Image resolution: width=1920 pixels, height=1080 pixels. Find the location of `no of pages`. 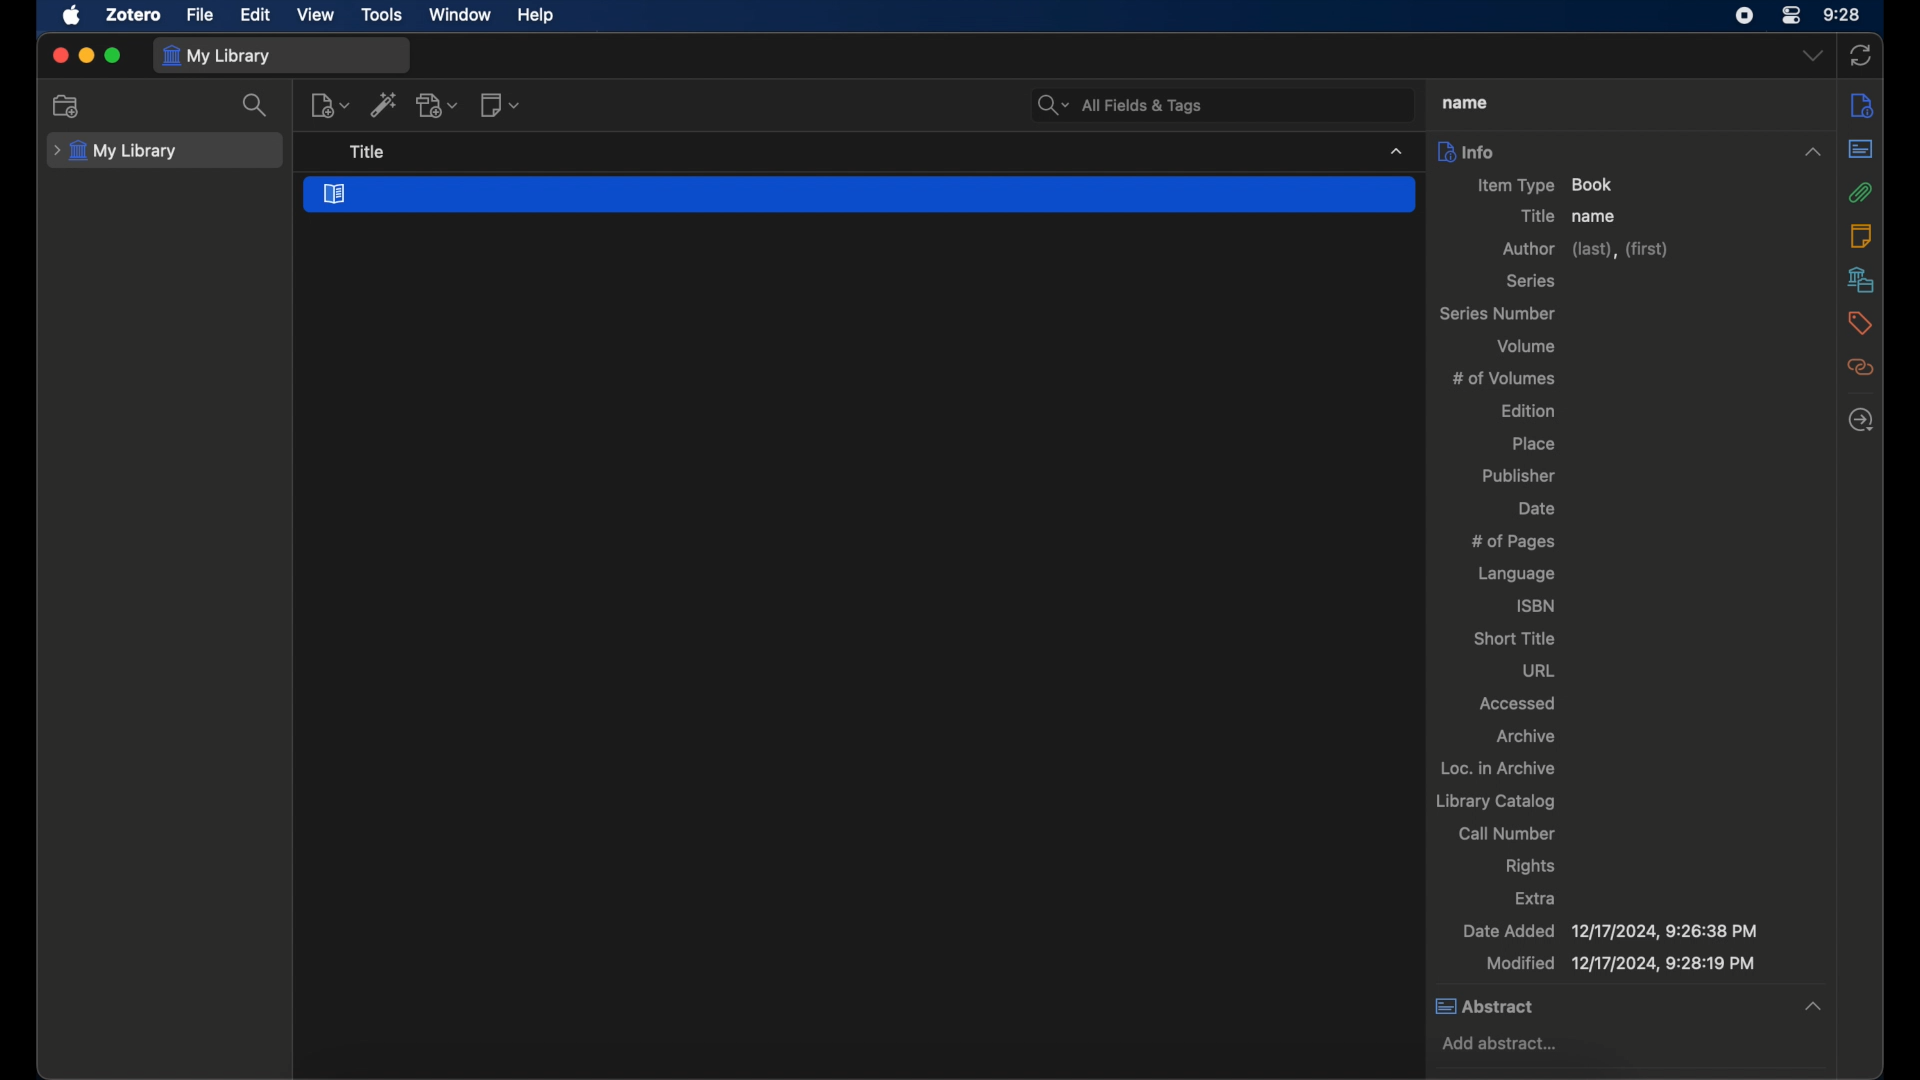

no of pages is located at coordinates (1513, 541).